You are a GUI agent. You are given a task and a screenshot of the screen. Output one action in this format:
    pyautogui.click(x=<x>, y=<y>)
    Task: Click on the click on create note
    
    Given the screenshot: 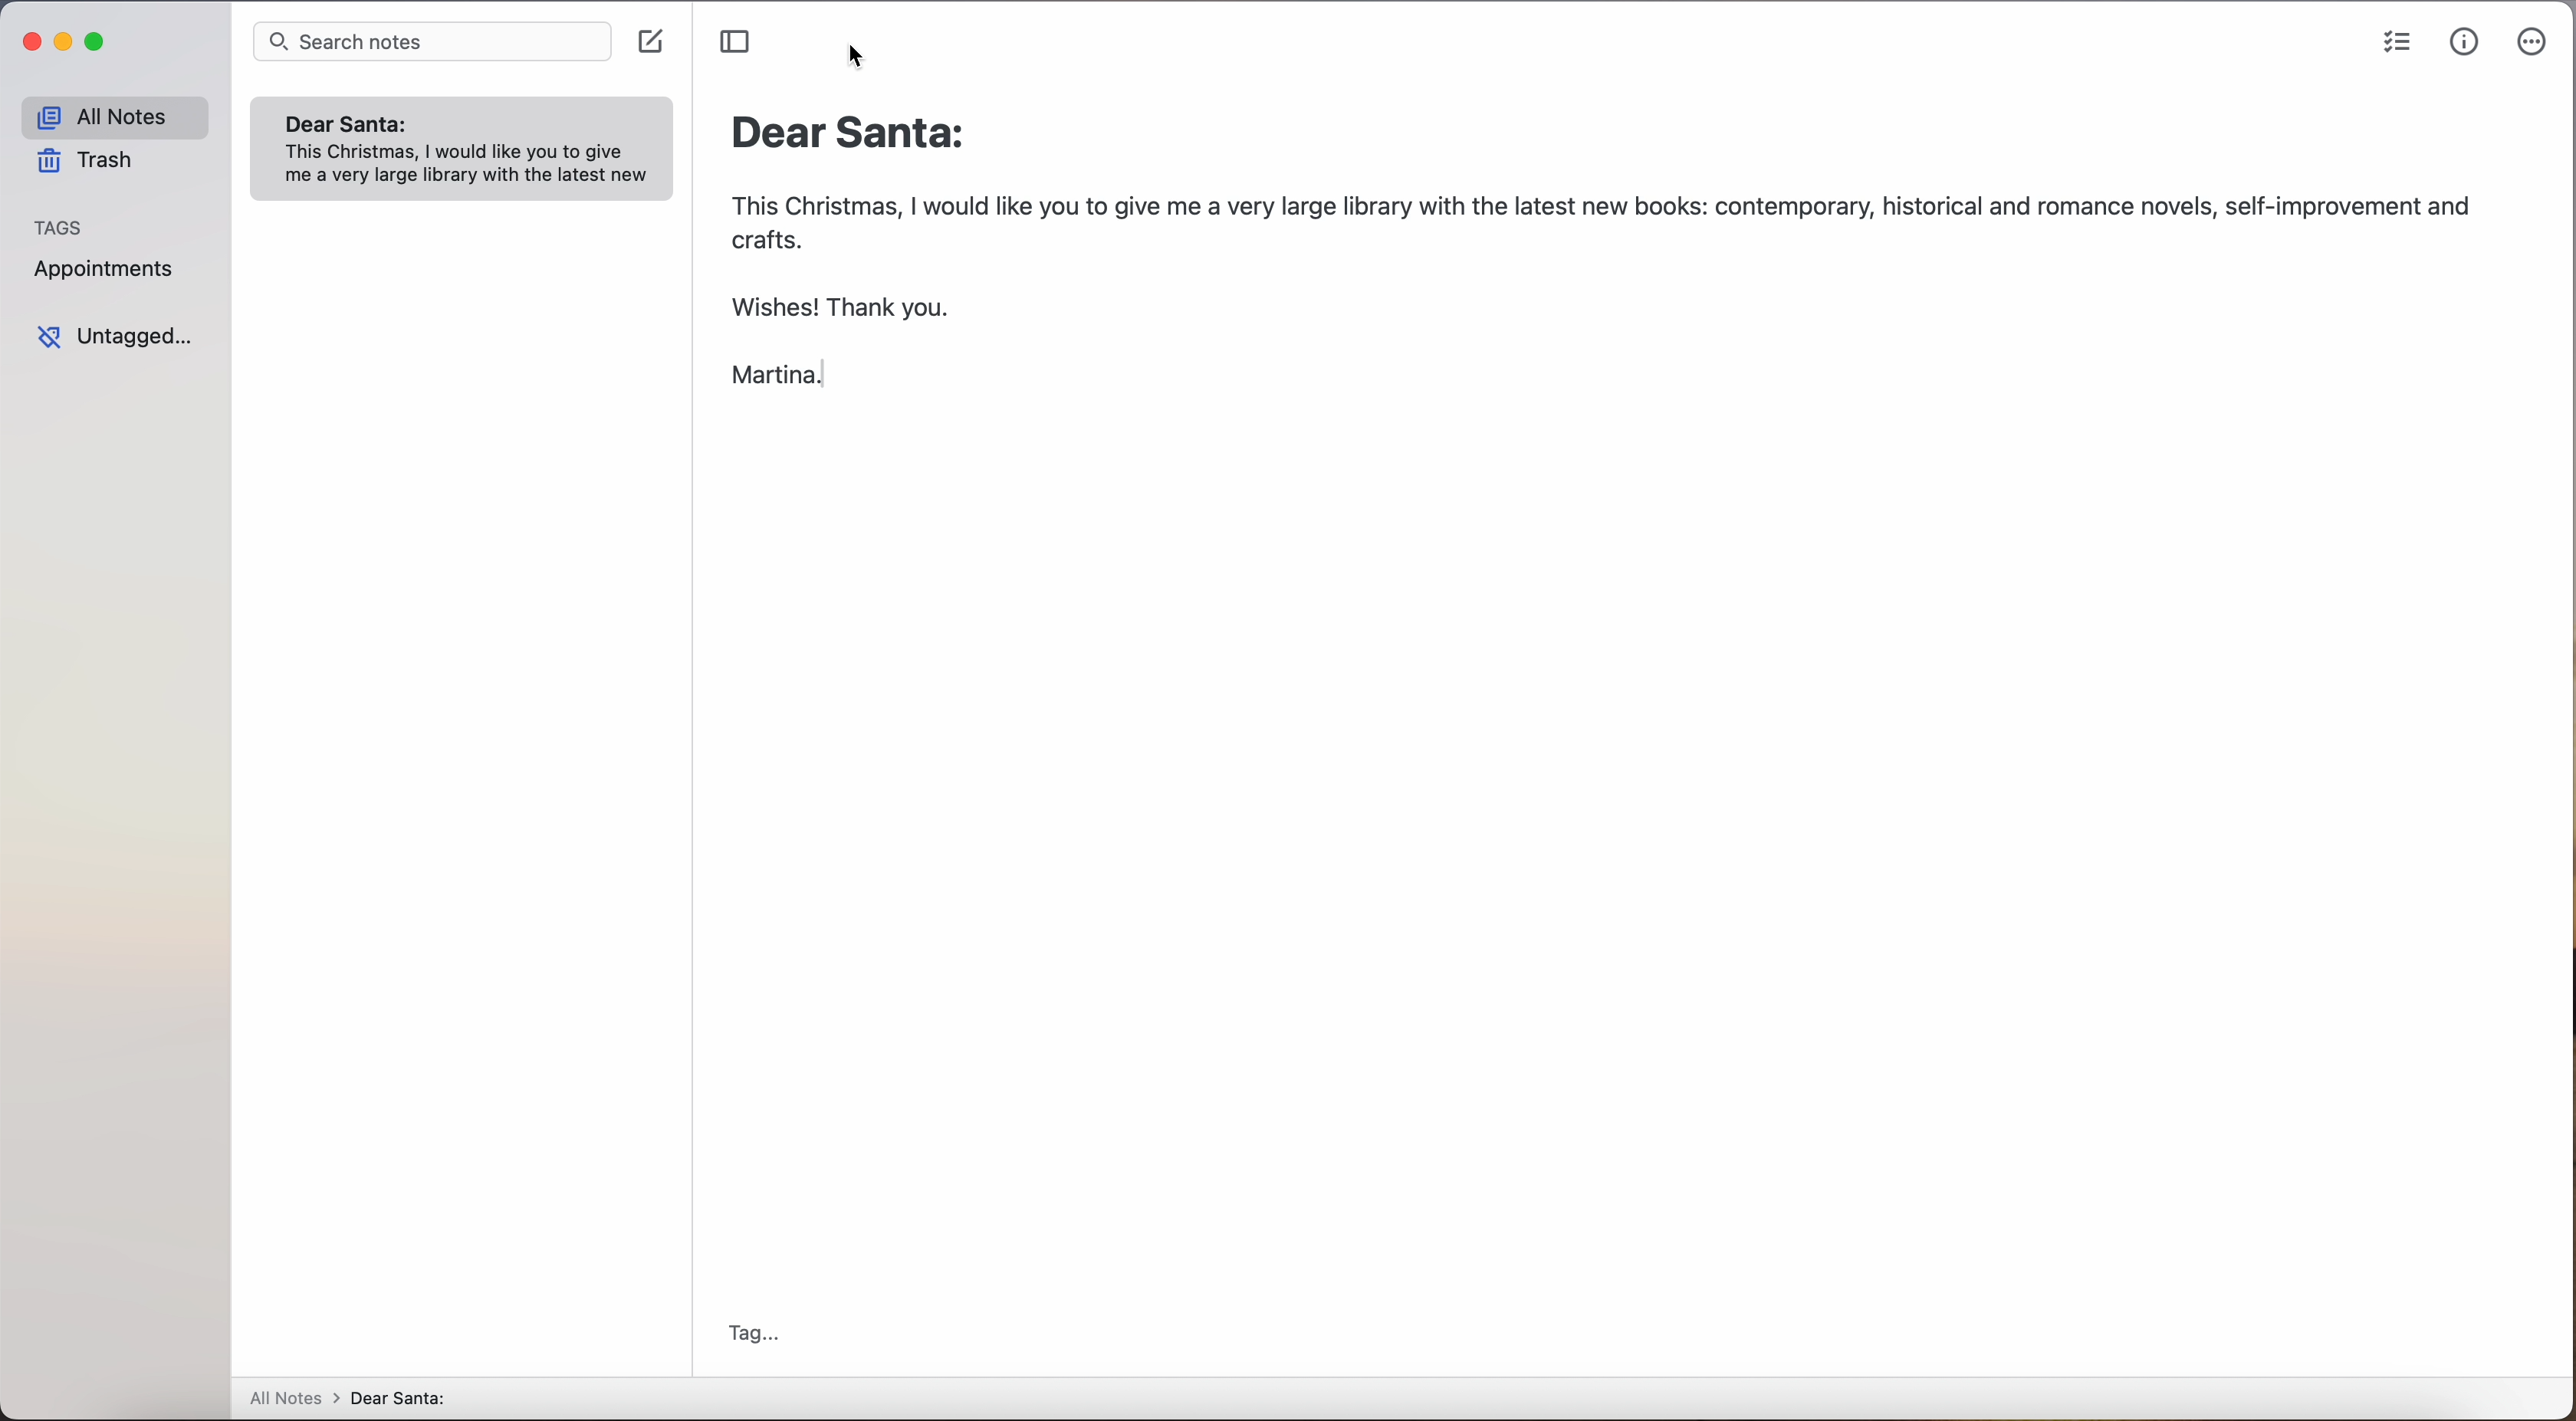 What is the action you would take?
    pyautogui.click(x=655, y=46)
    